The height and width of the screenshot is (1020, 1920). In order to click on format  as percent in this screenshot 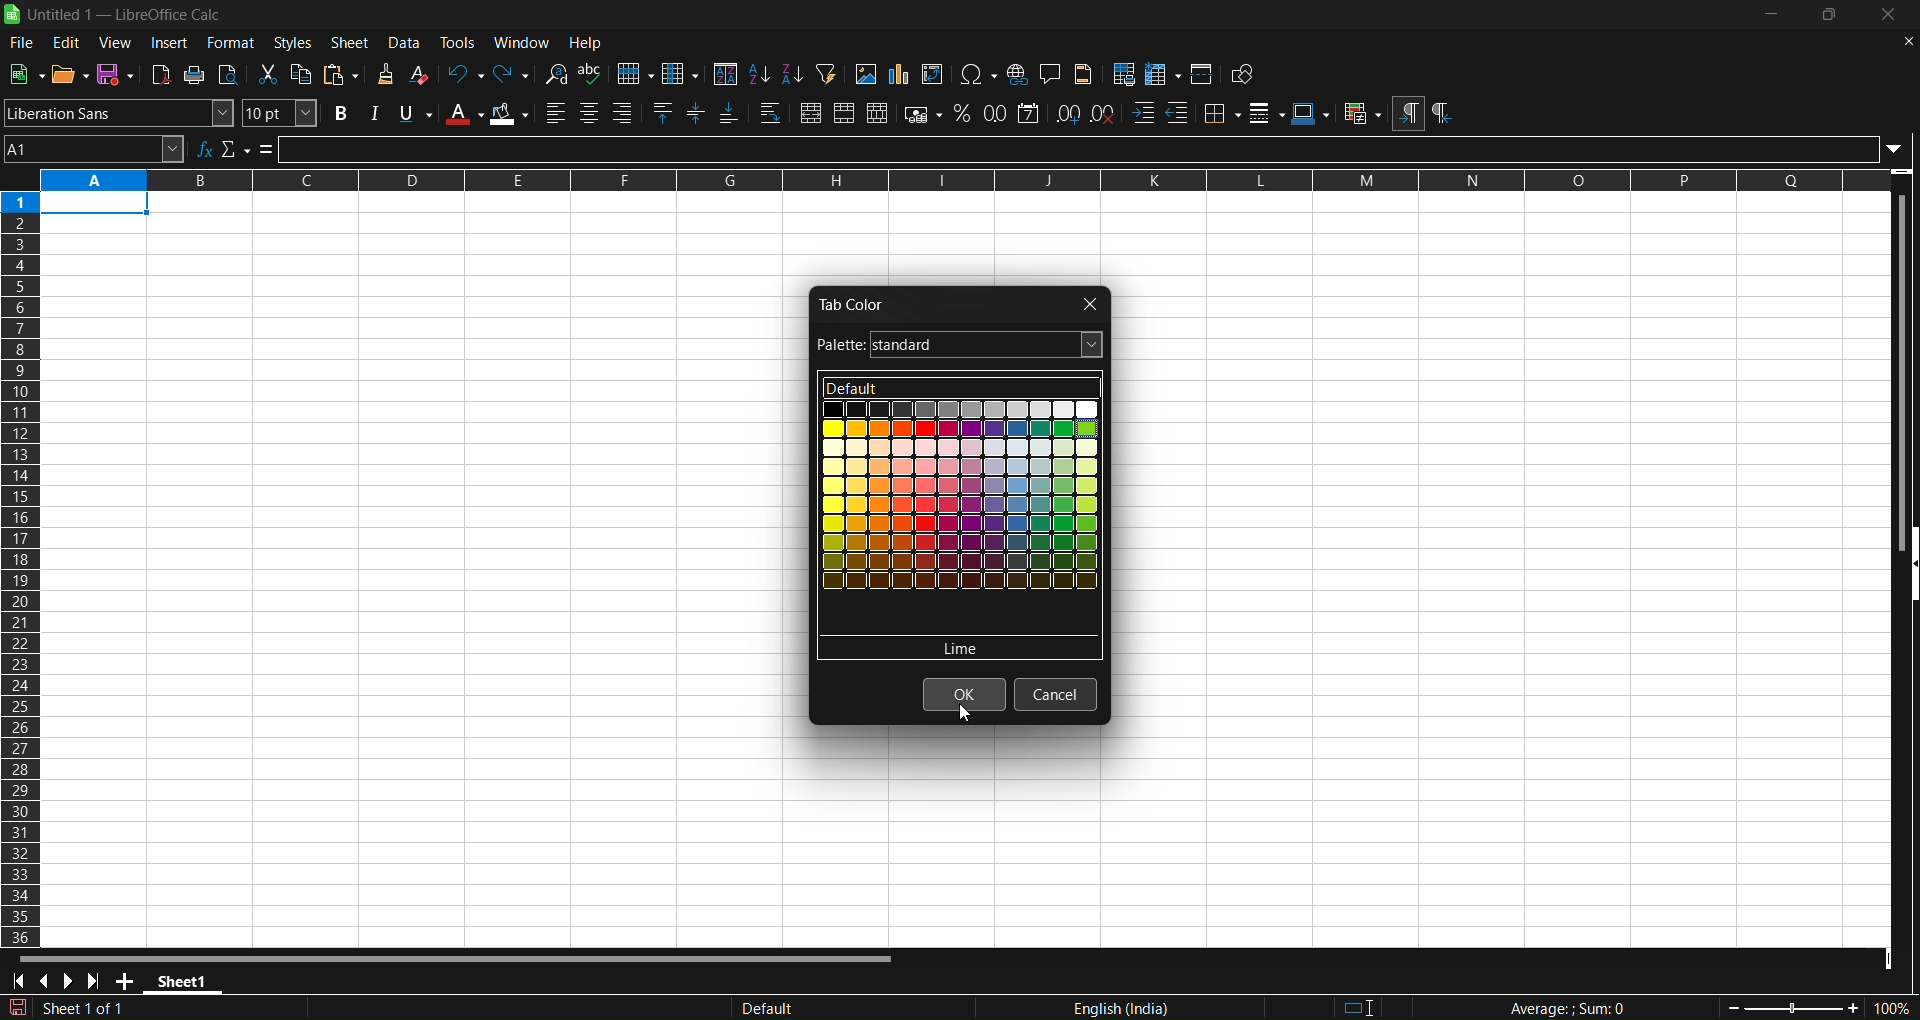, I will do `click(966, 114)`.